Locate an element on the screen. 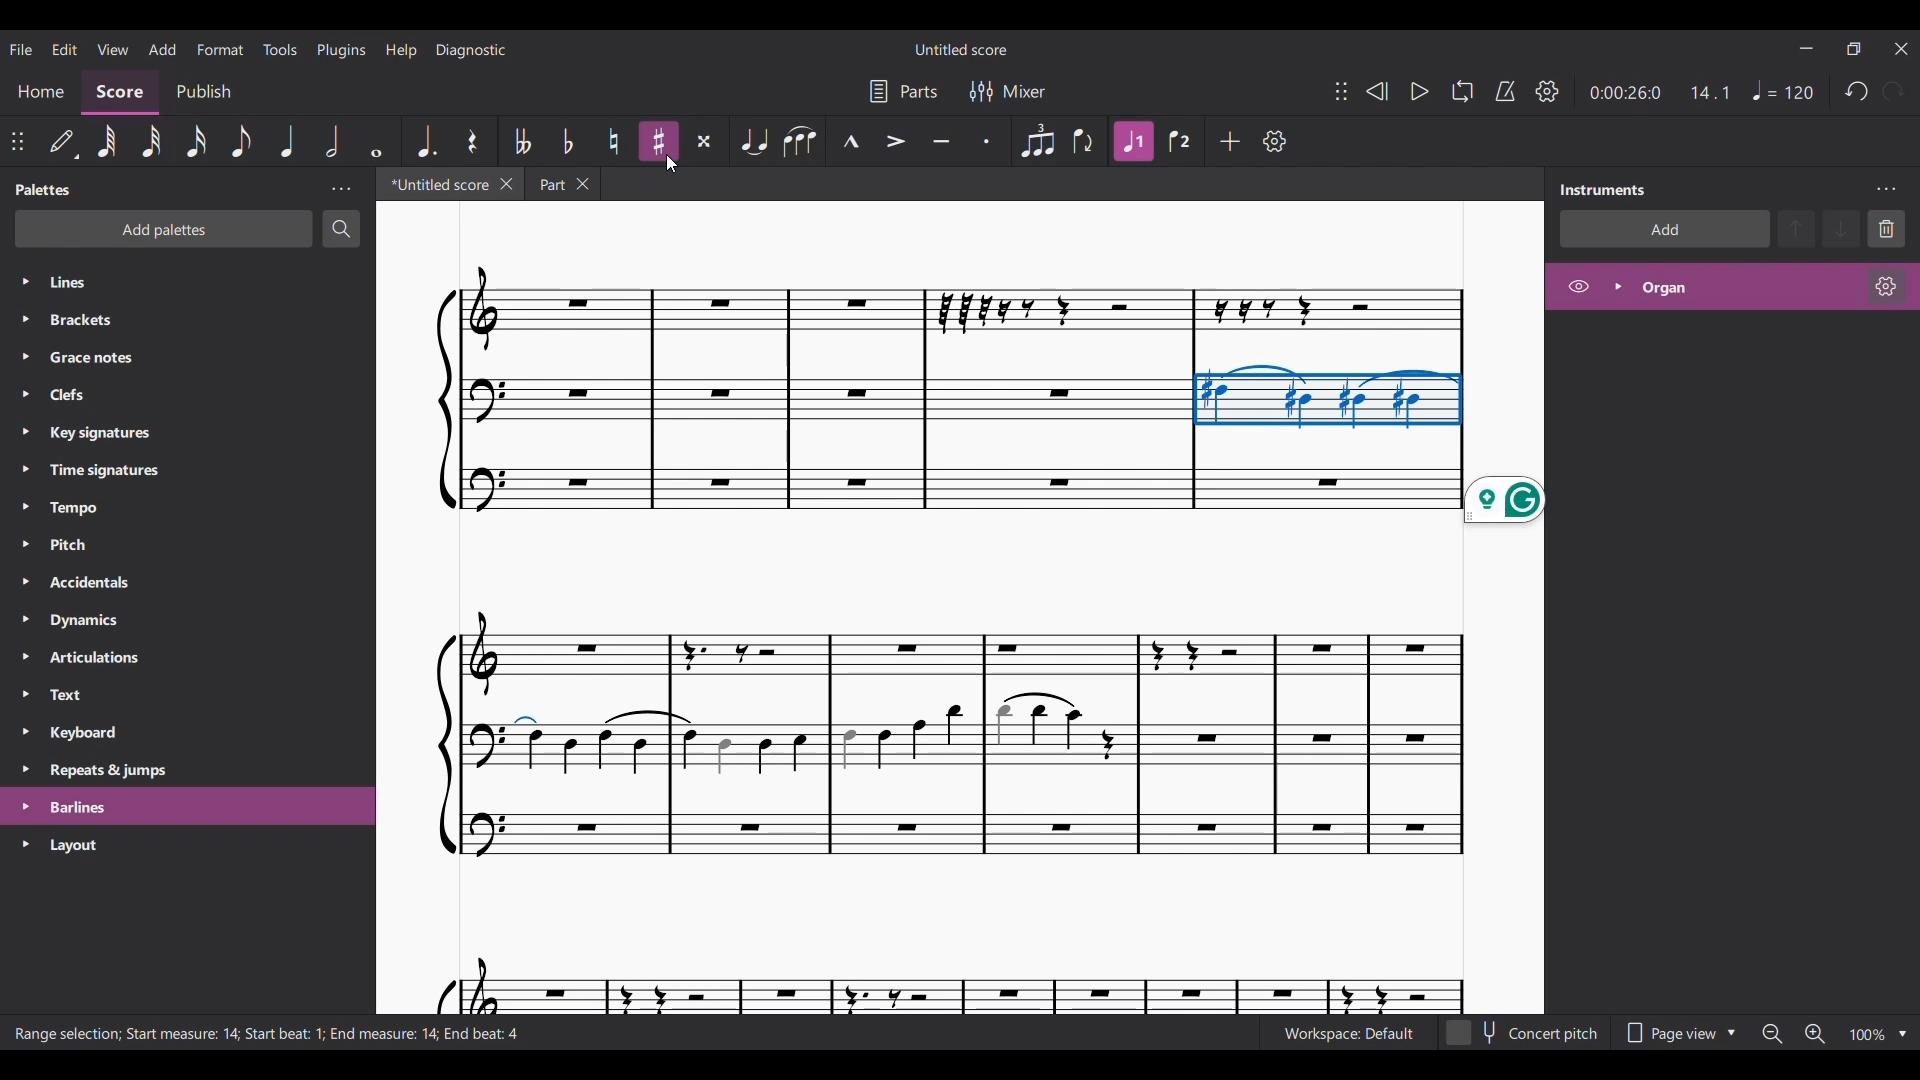 This screenshot has width=1920, height=1080. Score title is located at coordinates (960, 49).